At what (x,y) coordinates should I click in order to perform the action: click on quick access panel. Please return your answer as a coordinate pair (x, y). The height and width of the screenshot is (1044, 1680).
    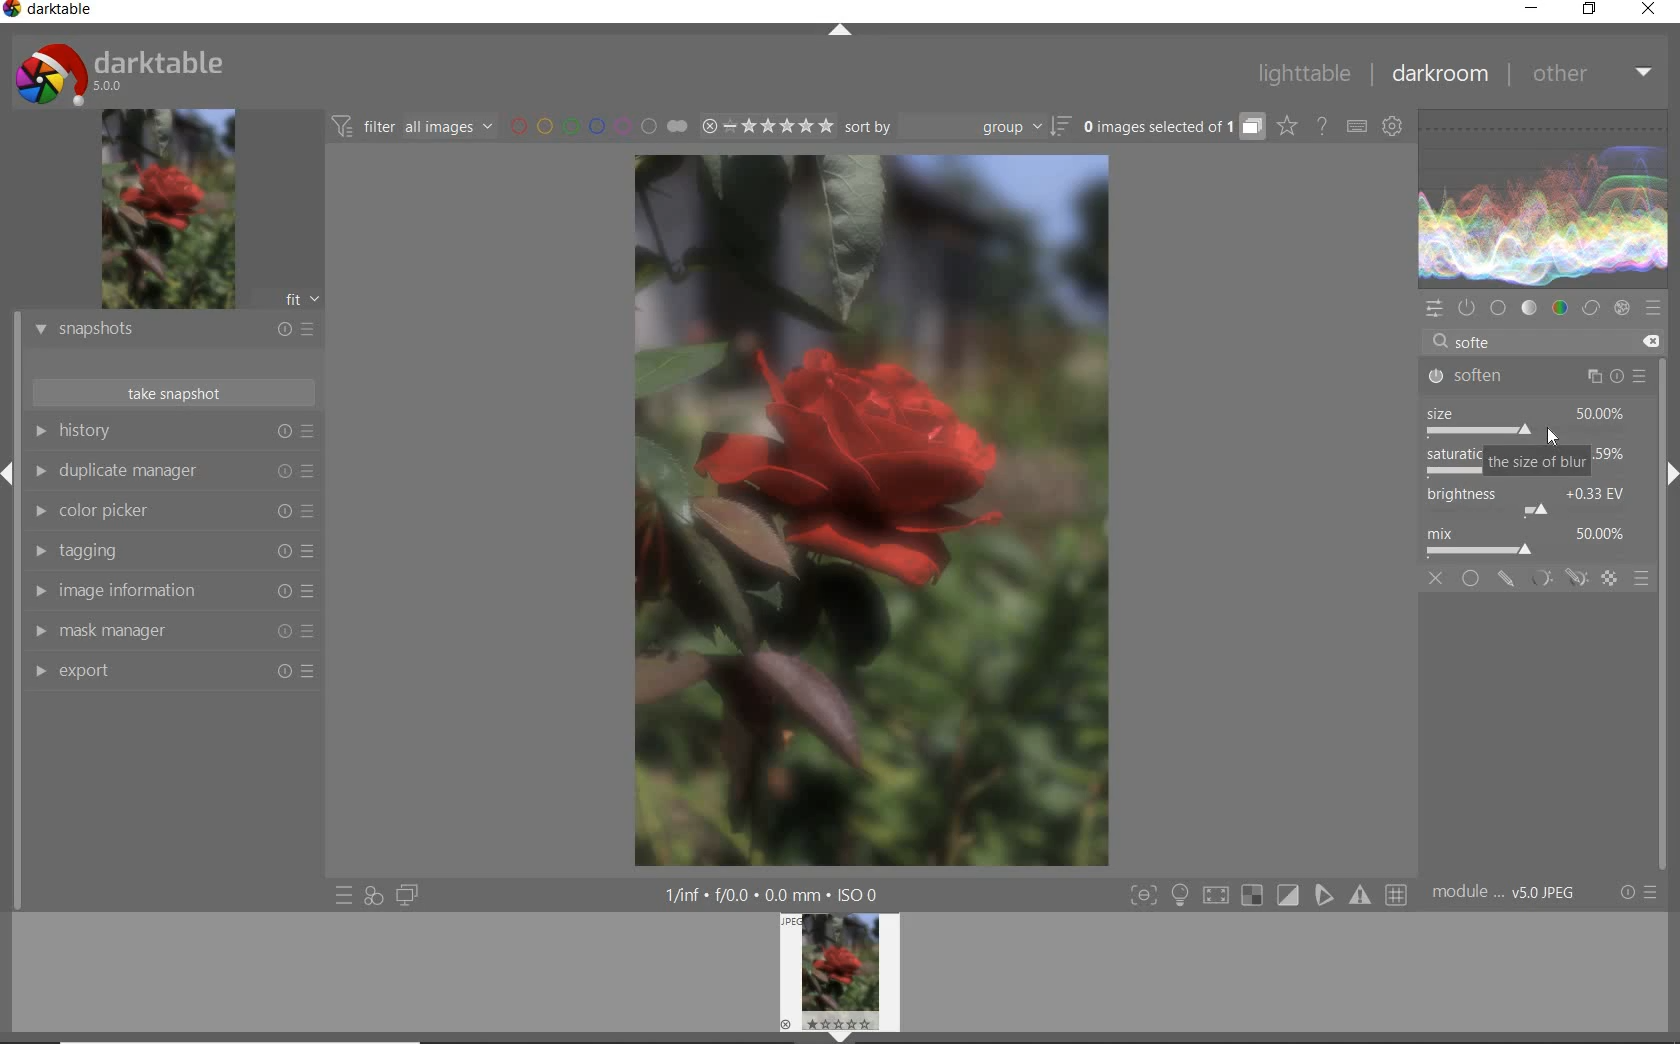
    Looking at the image, I should click on (1433, 309).